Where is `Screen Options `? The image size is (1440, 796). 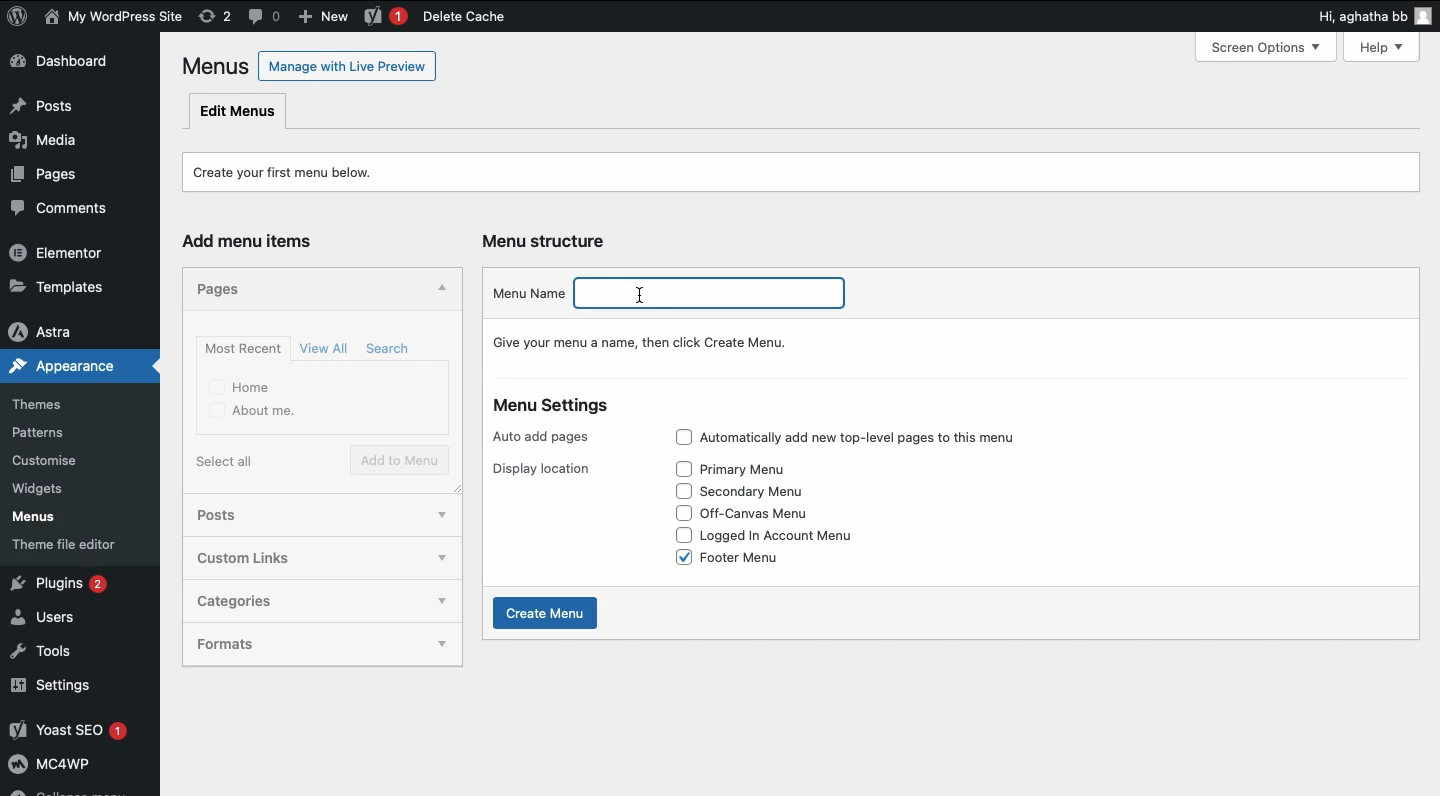
Screen Options  is located at coordinates (1274, 47).